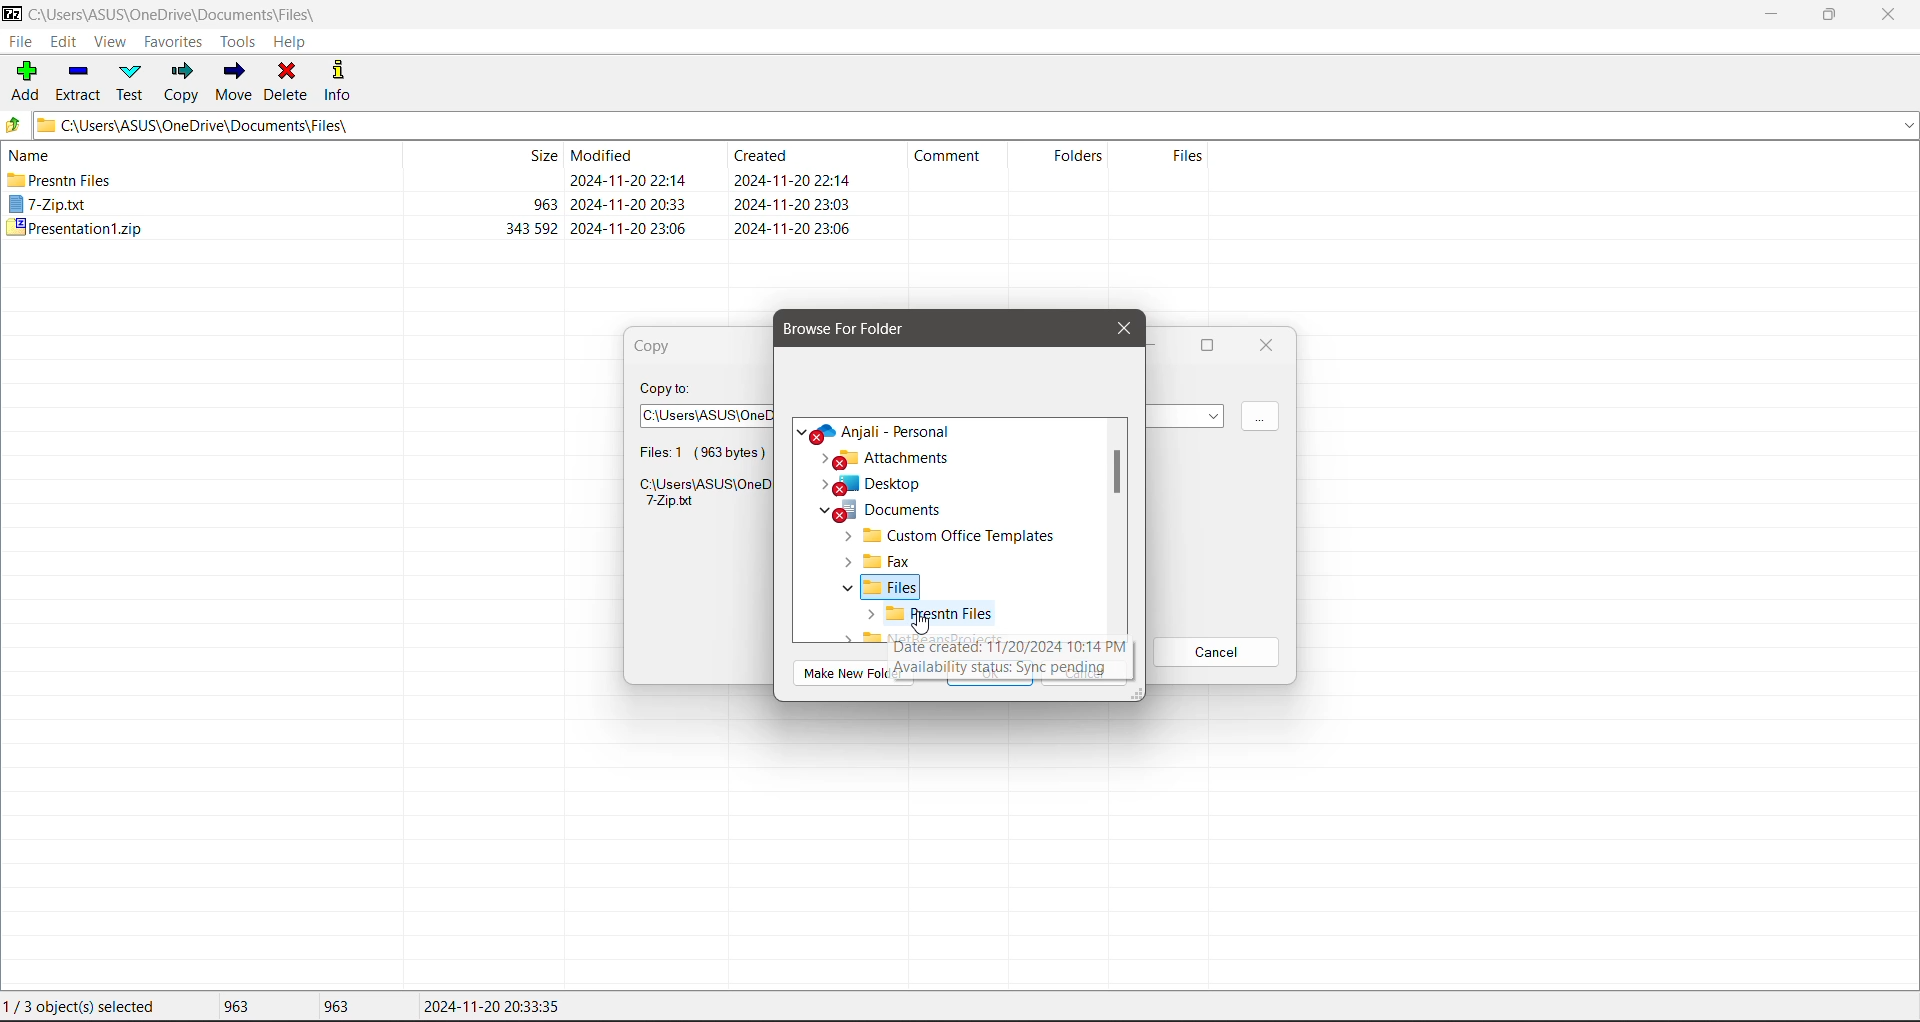  What do you see at coordinates (935, 610) in the screenshot?
I see `Selected Folder` at bounding box center [935, 610].